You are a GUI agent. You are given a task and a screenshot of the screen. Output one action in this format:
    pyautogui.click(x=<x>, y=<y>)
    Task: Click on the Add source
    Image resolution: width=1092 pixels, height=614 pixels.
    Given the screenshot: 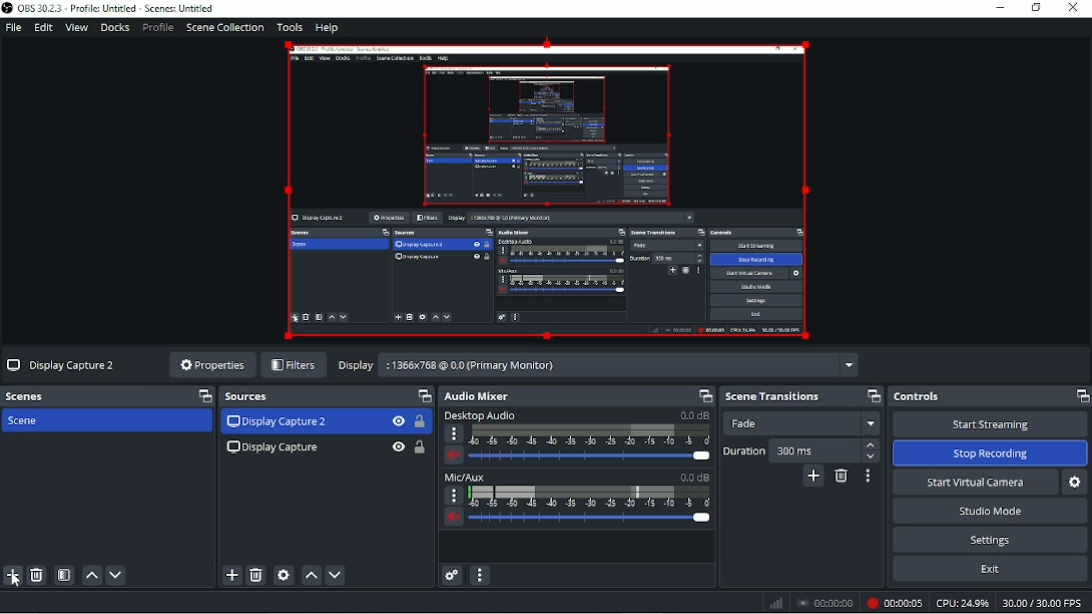 What is the action you would take?
    pyautogui.click(x=230, y=576)
    